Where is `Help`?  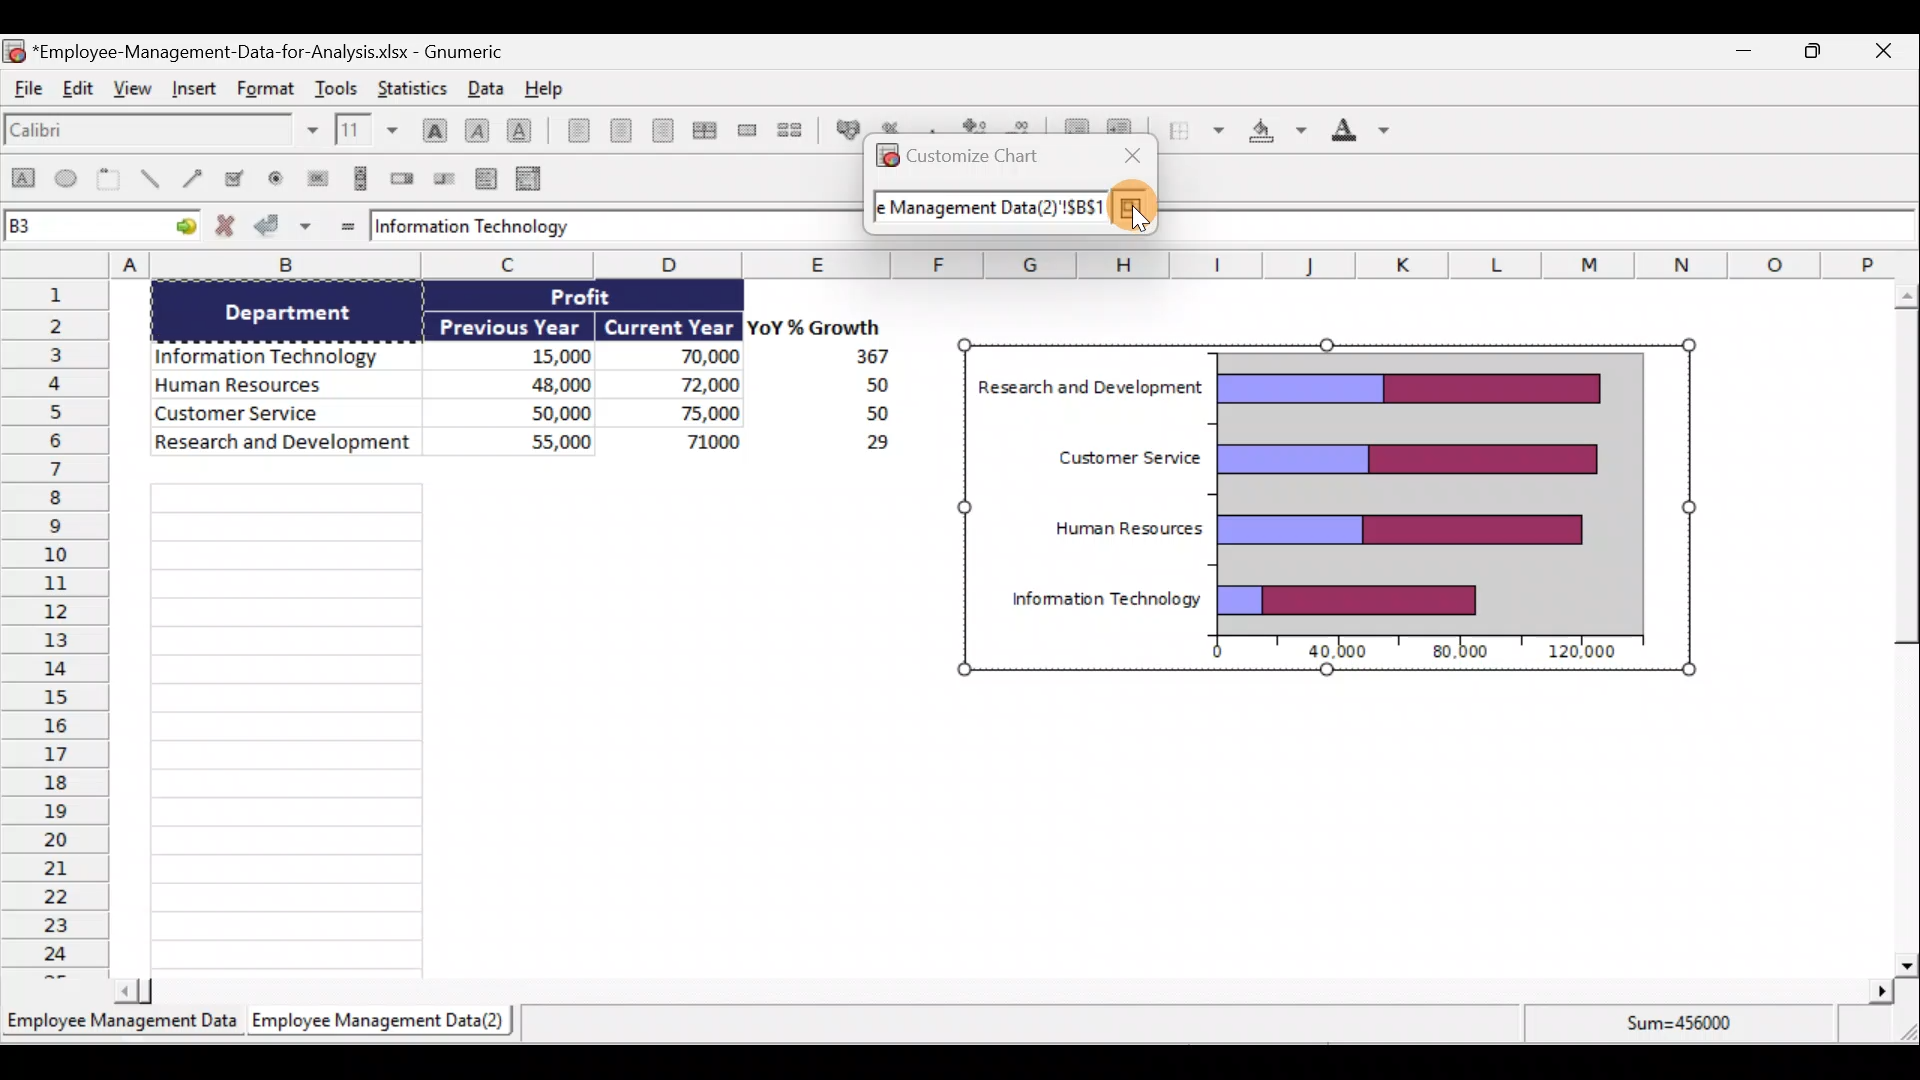
Help is located at coordinates (553, 89).